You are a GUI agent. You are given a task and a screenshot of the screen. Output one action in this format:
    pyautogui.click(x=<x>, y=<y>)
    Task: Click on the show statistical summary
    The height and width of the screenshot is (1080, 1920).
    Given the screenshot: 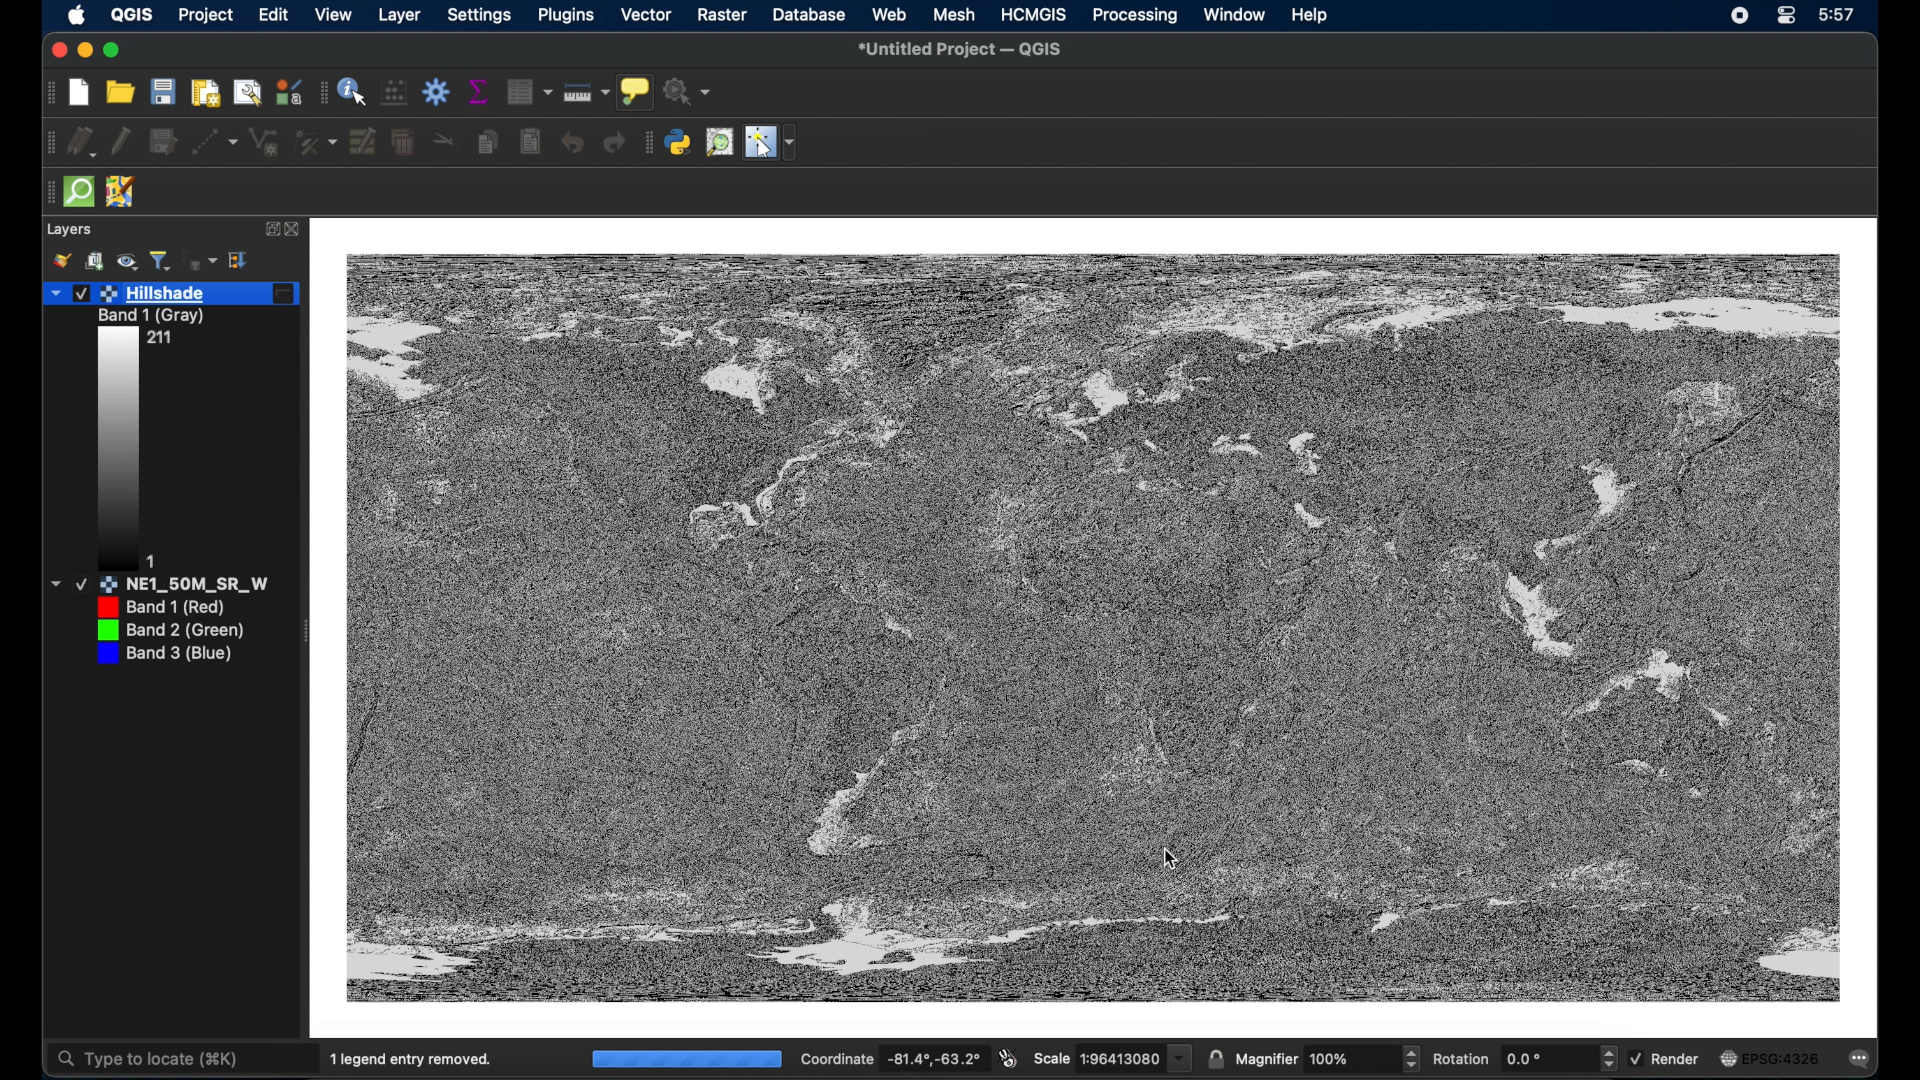 What is the action you would take?
    pyautogui.click(x=477, y=91)
    